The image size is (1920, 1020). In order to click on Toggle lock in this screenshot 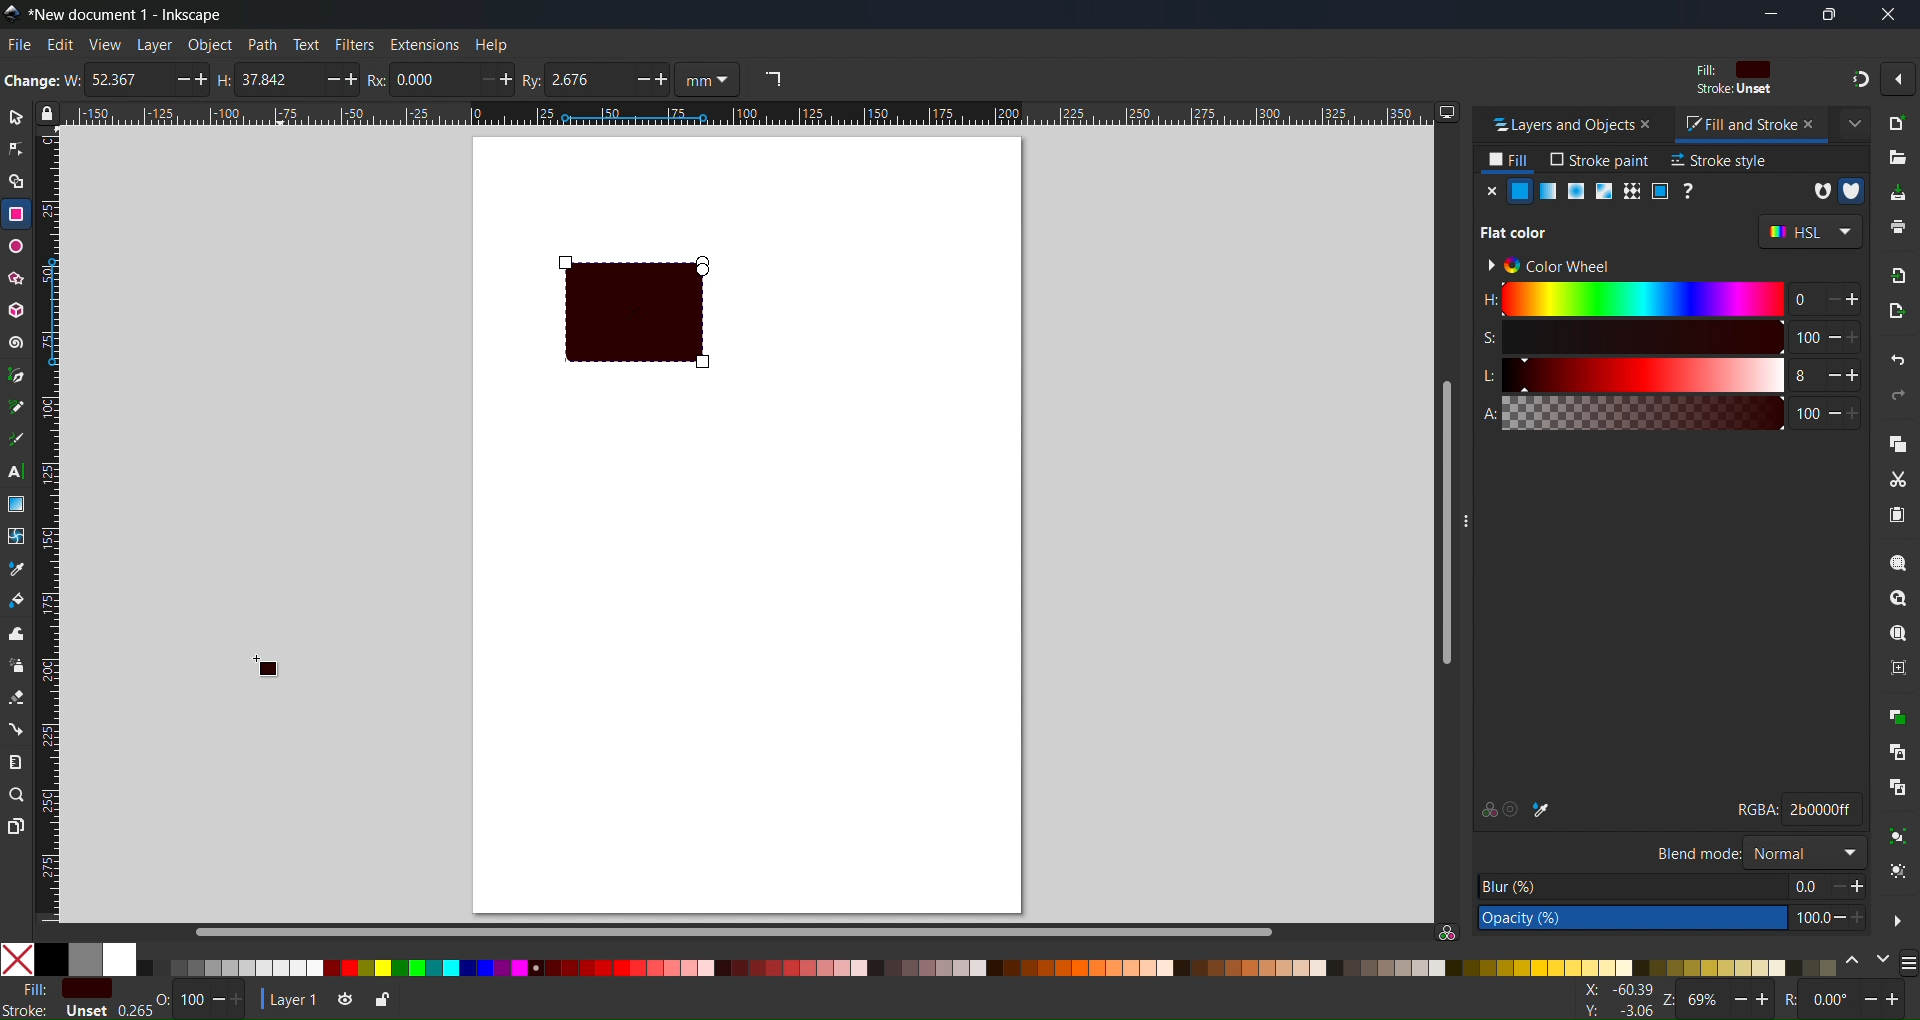, I will do `click(52, 114)`.